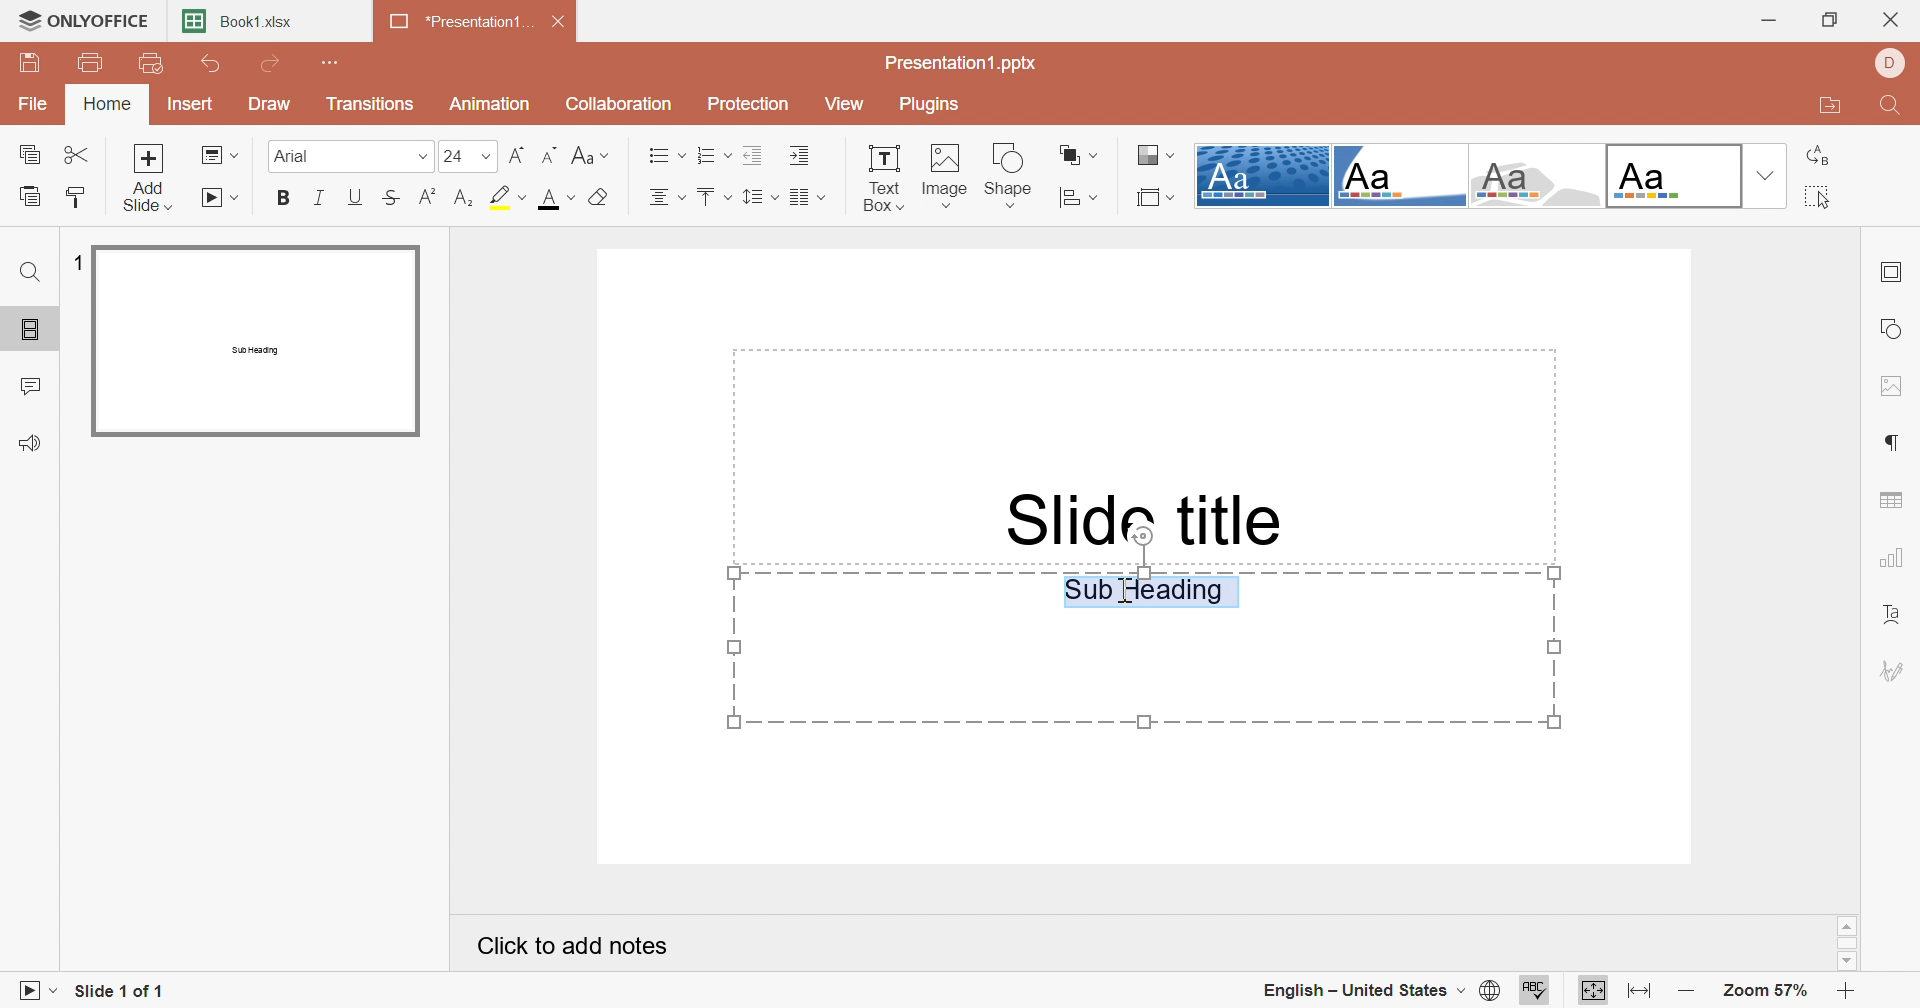 This screenshot has width=1920, height=1008. I want to click on Table settings, so click(1893, 500).